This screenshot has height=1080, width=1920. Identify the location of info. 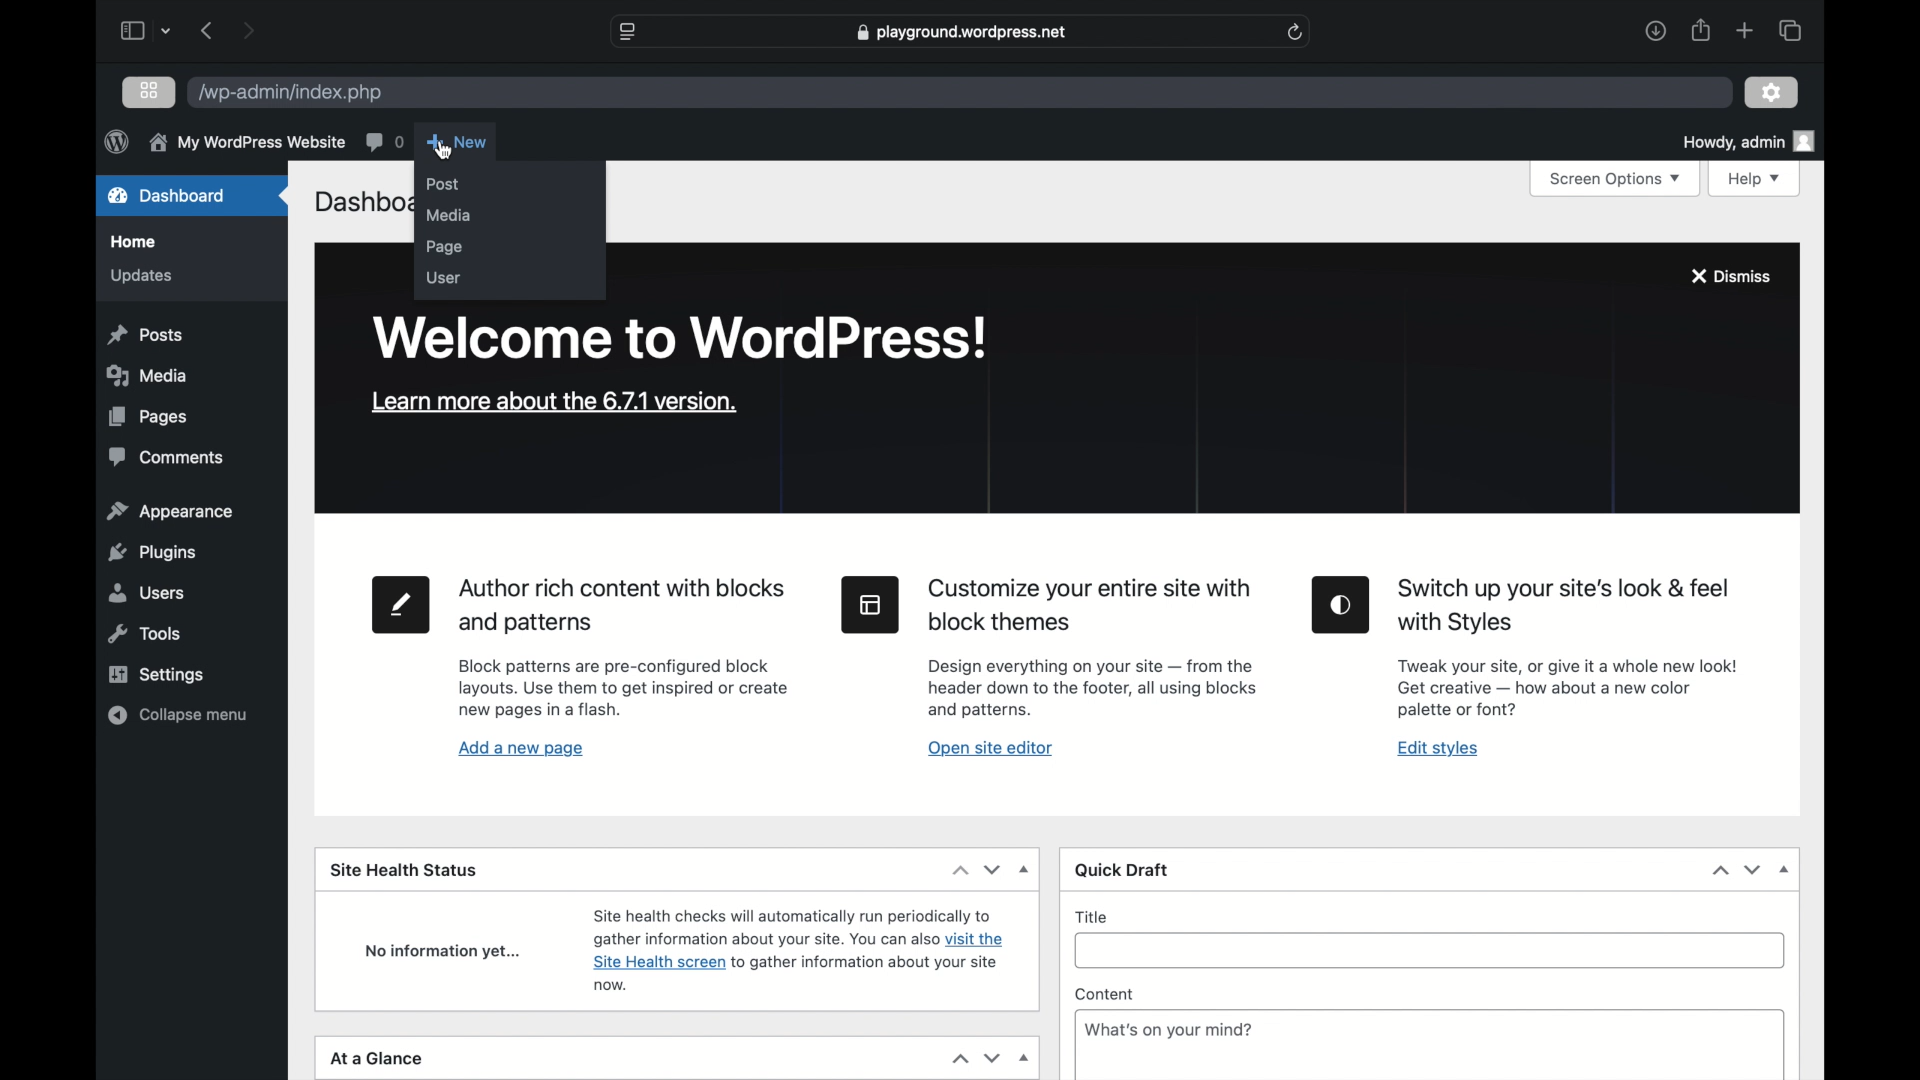
(799, 948).